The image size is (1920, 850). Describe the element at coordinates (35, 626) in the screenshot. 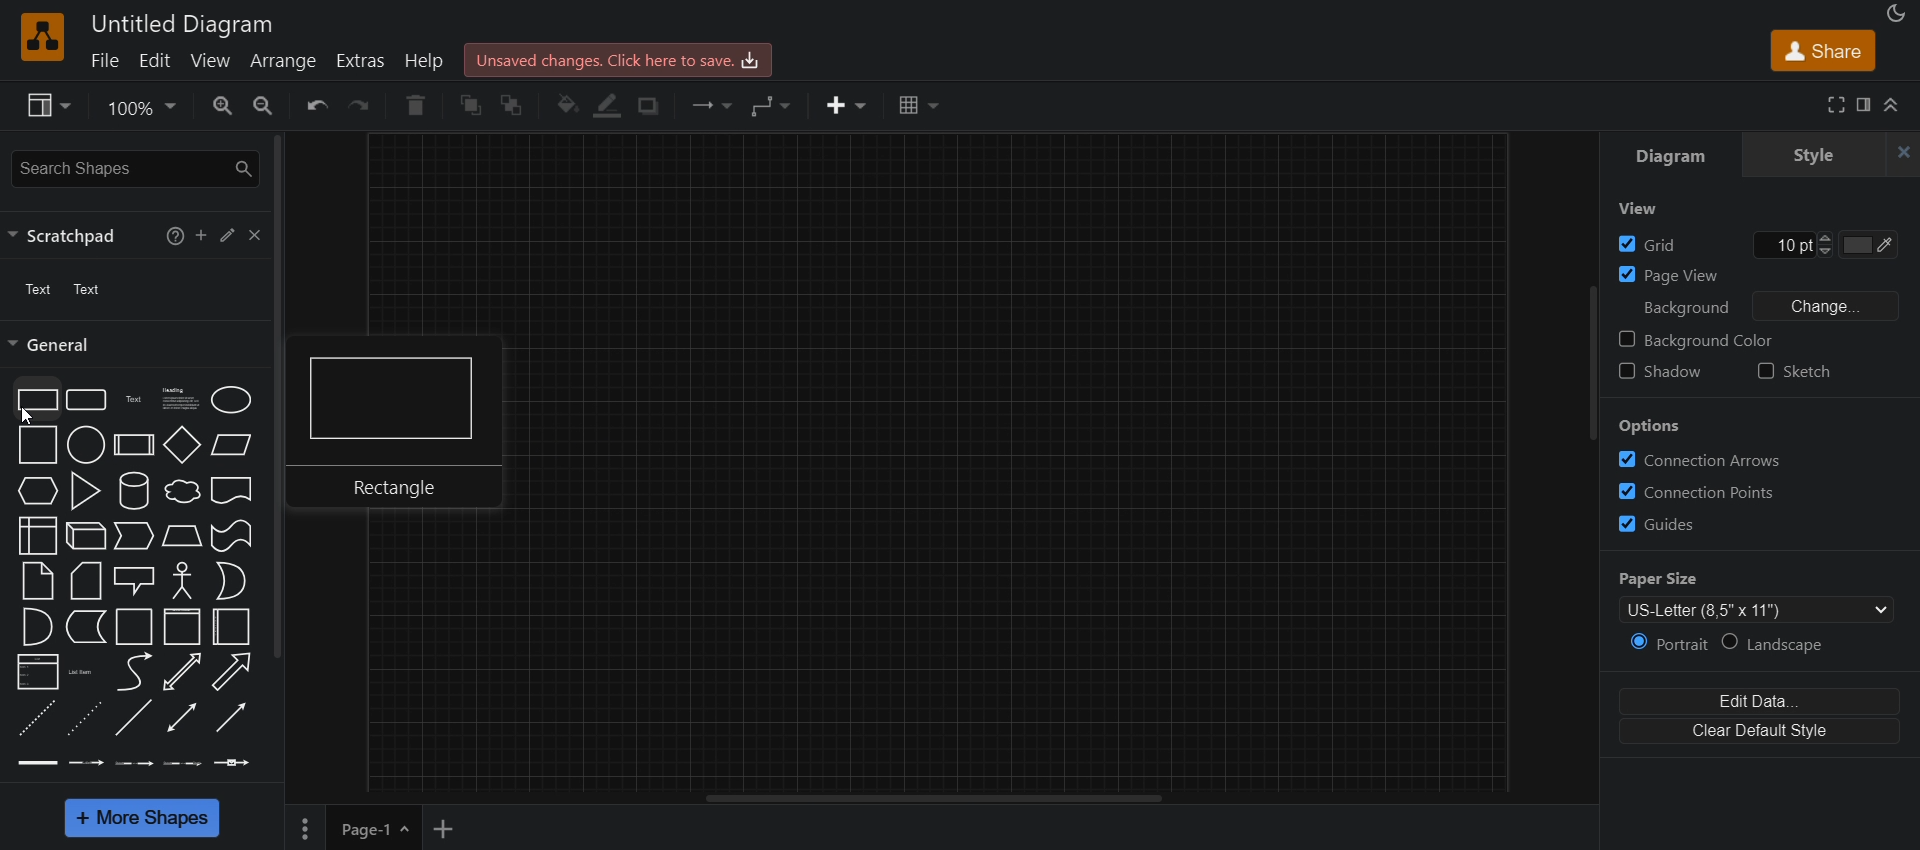

I see `and` at that location.